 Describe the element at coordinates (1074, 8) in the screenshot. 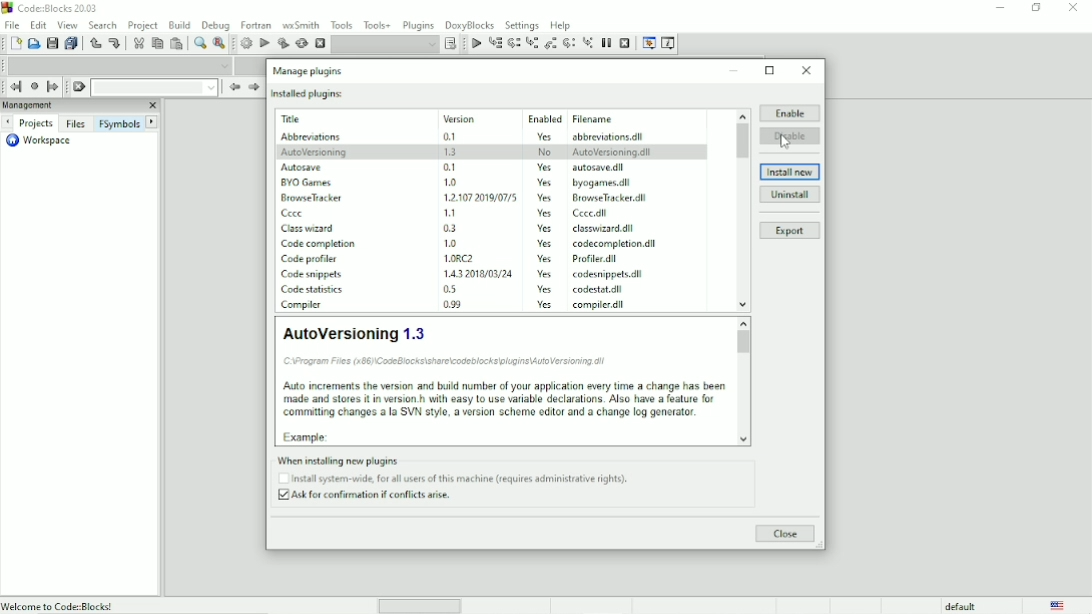

I see `Close` at that location.